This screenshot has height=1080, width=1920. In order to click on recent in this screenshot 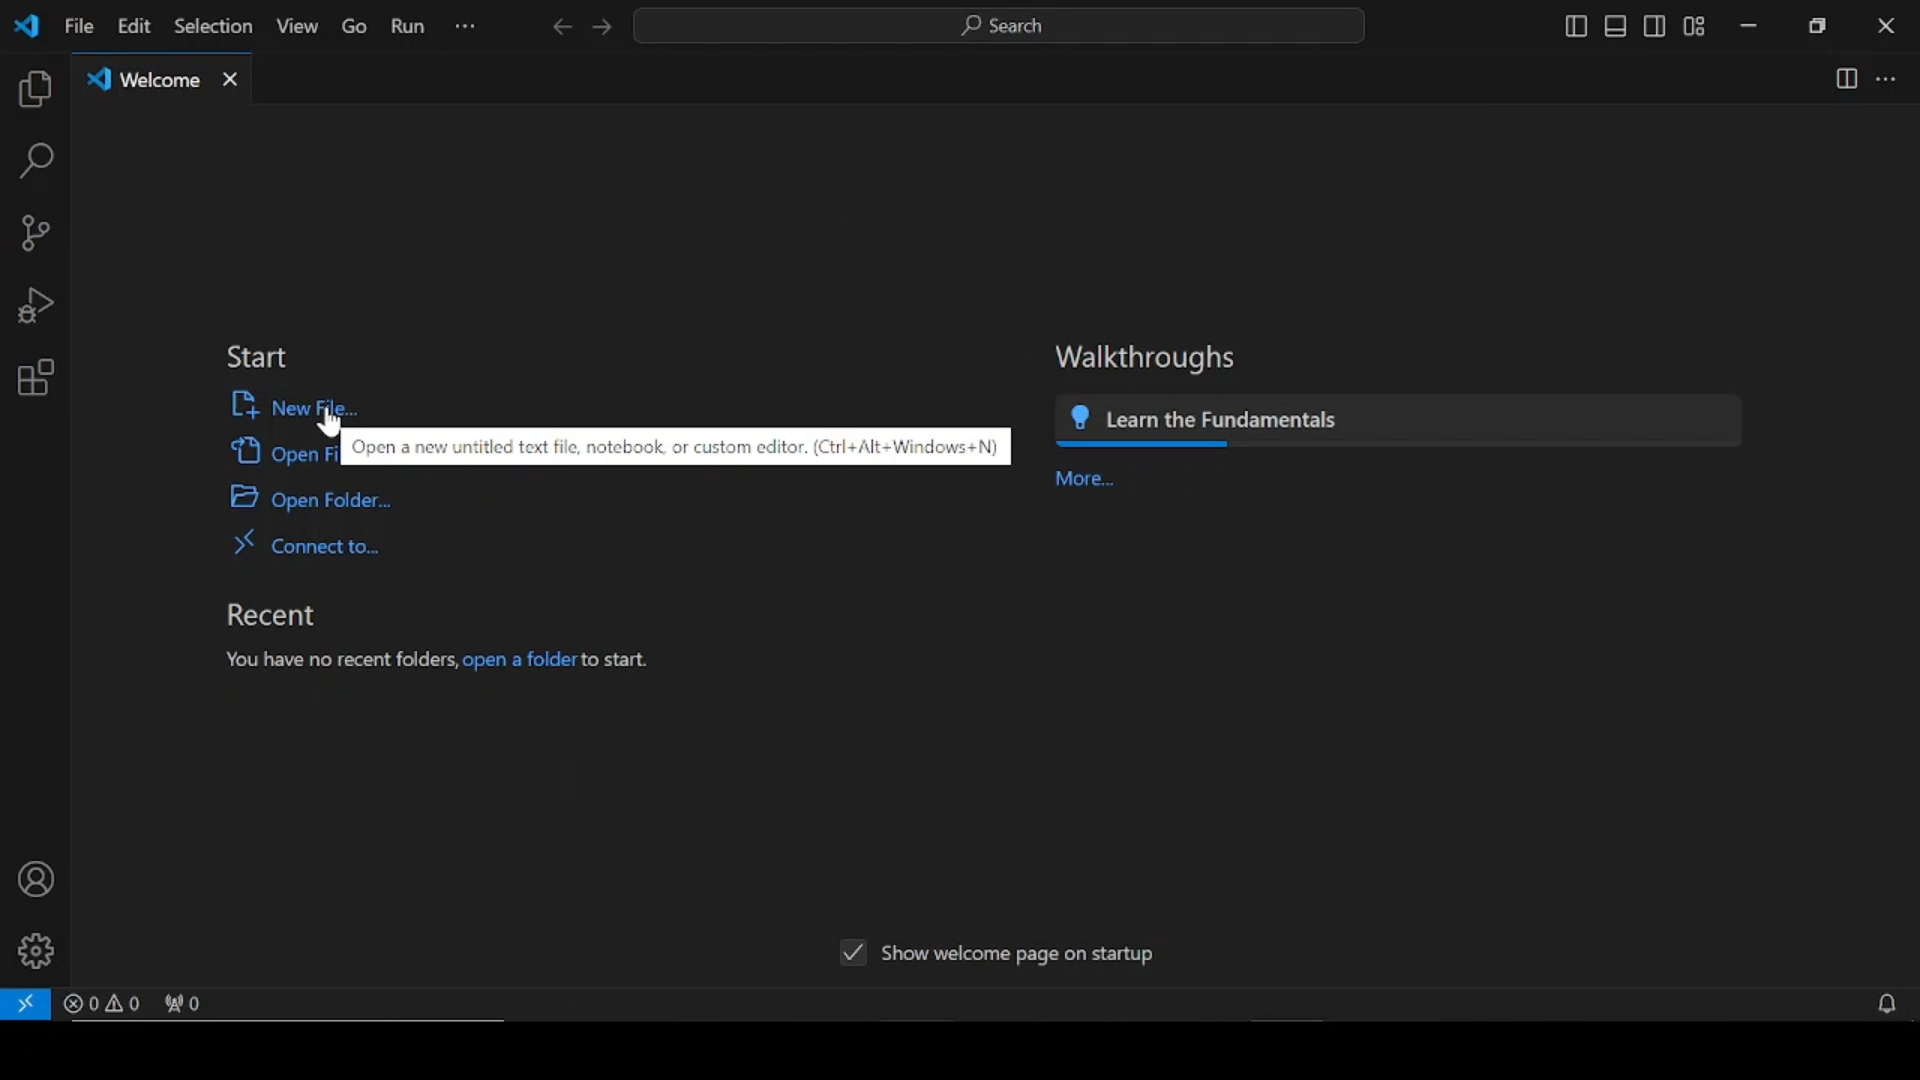, I will do `click(269, 614)`.